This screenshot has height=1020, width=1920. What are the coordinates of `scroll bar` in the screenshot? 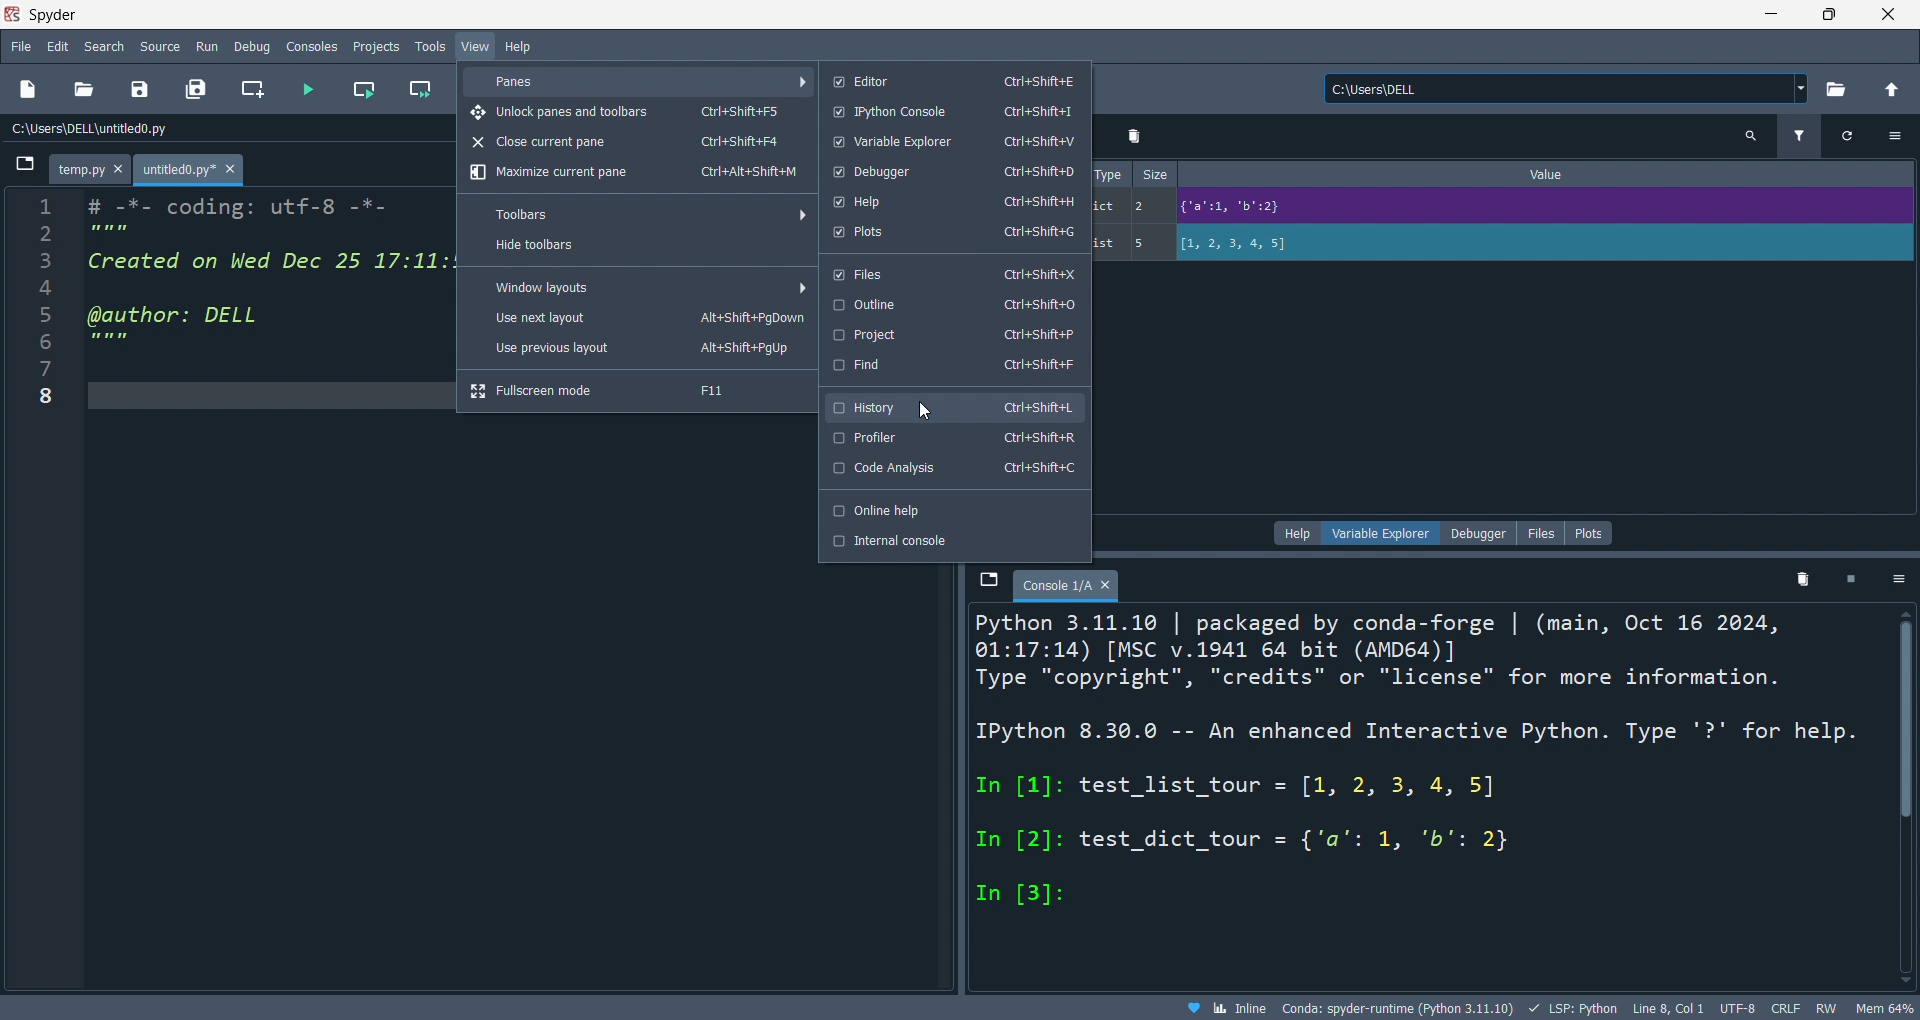 It's located at (1903, 794).